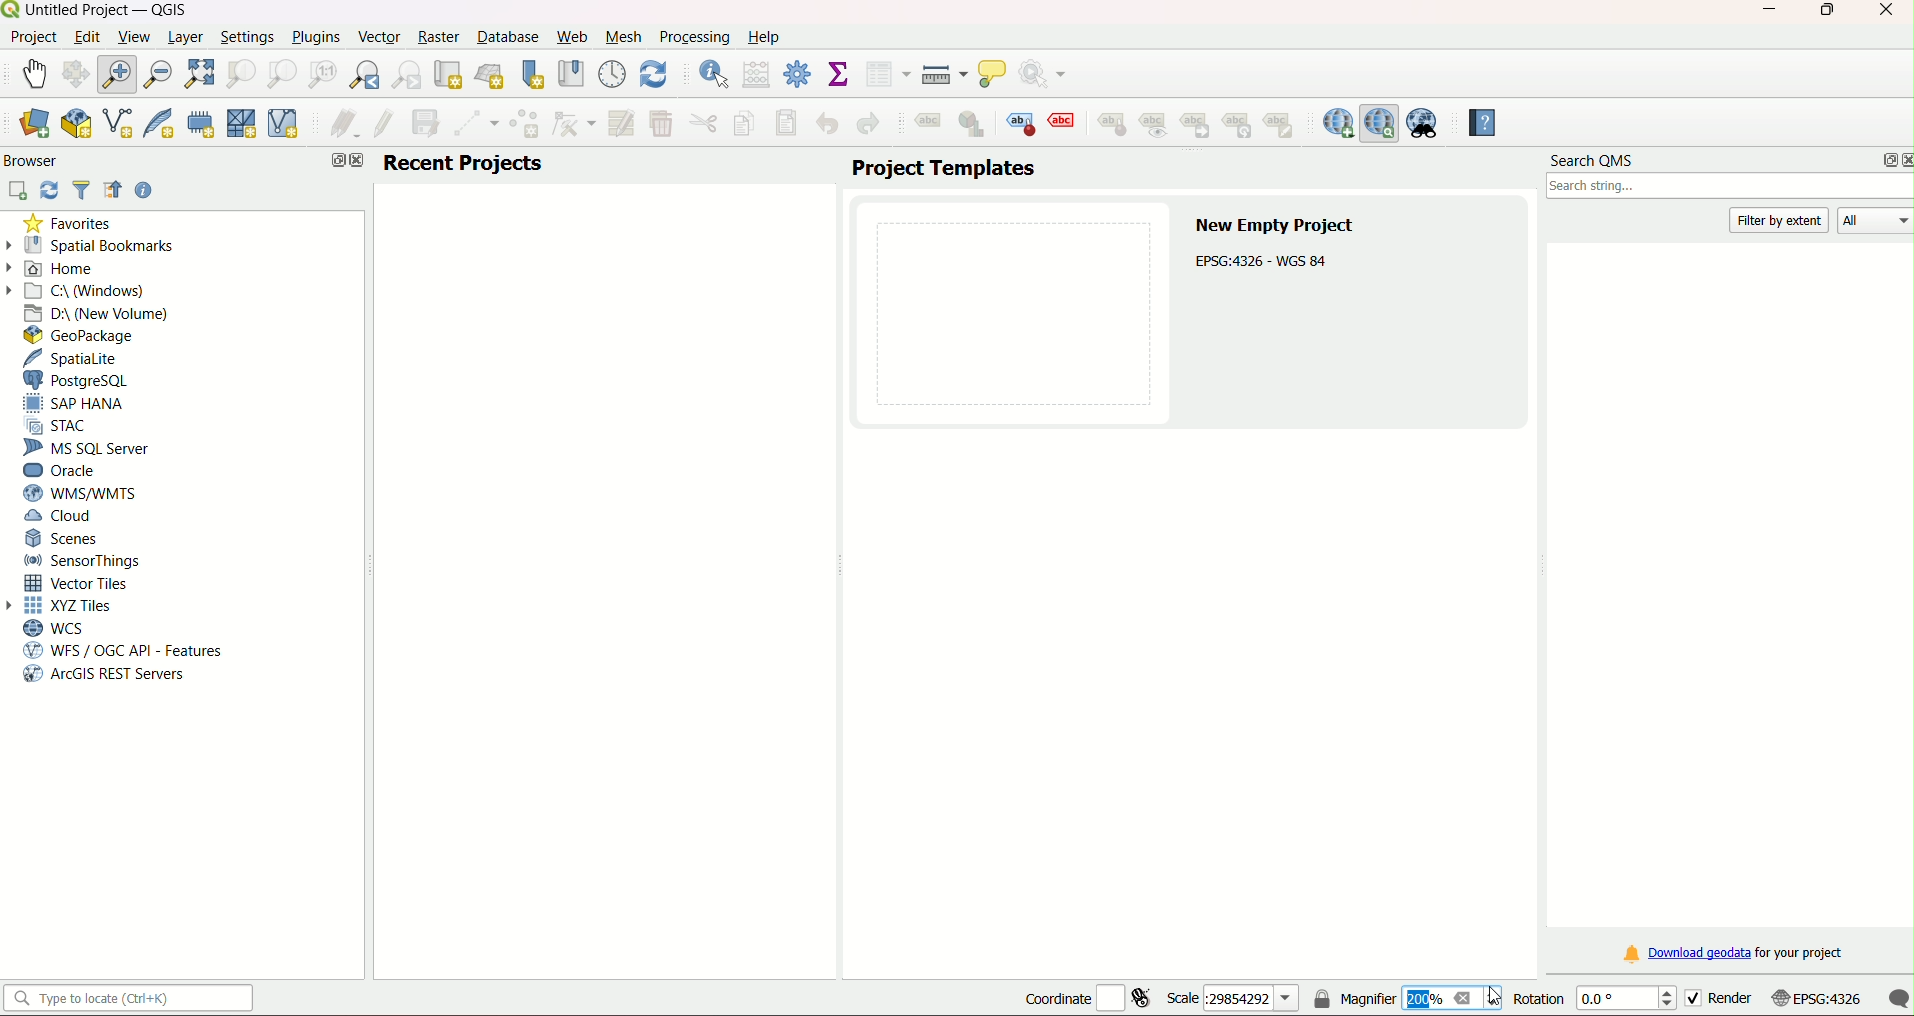  Describe the element at coordinates (19, 190) in the screenshot. I see `add selected layer` at that location.